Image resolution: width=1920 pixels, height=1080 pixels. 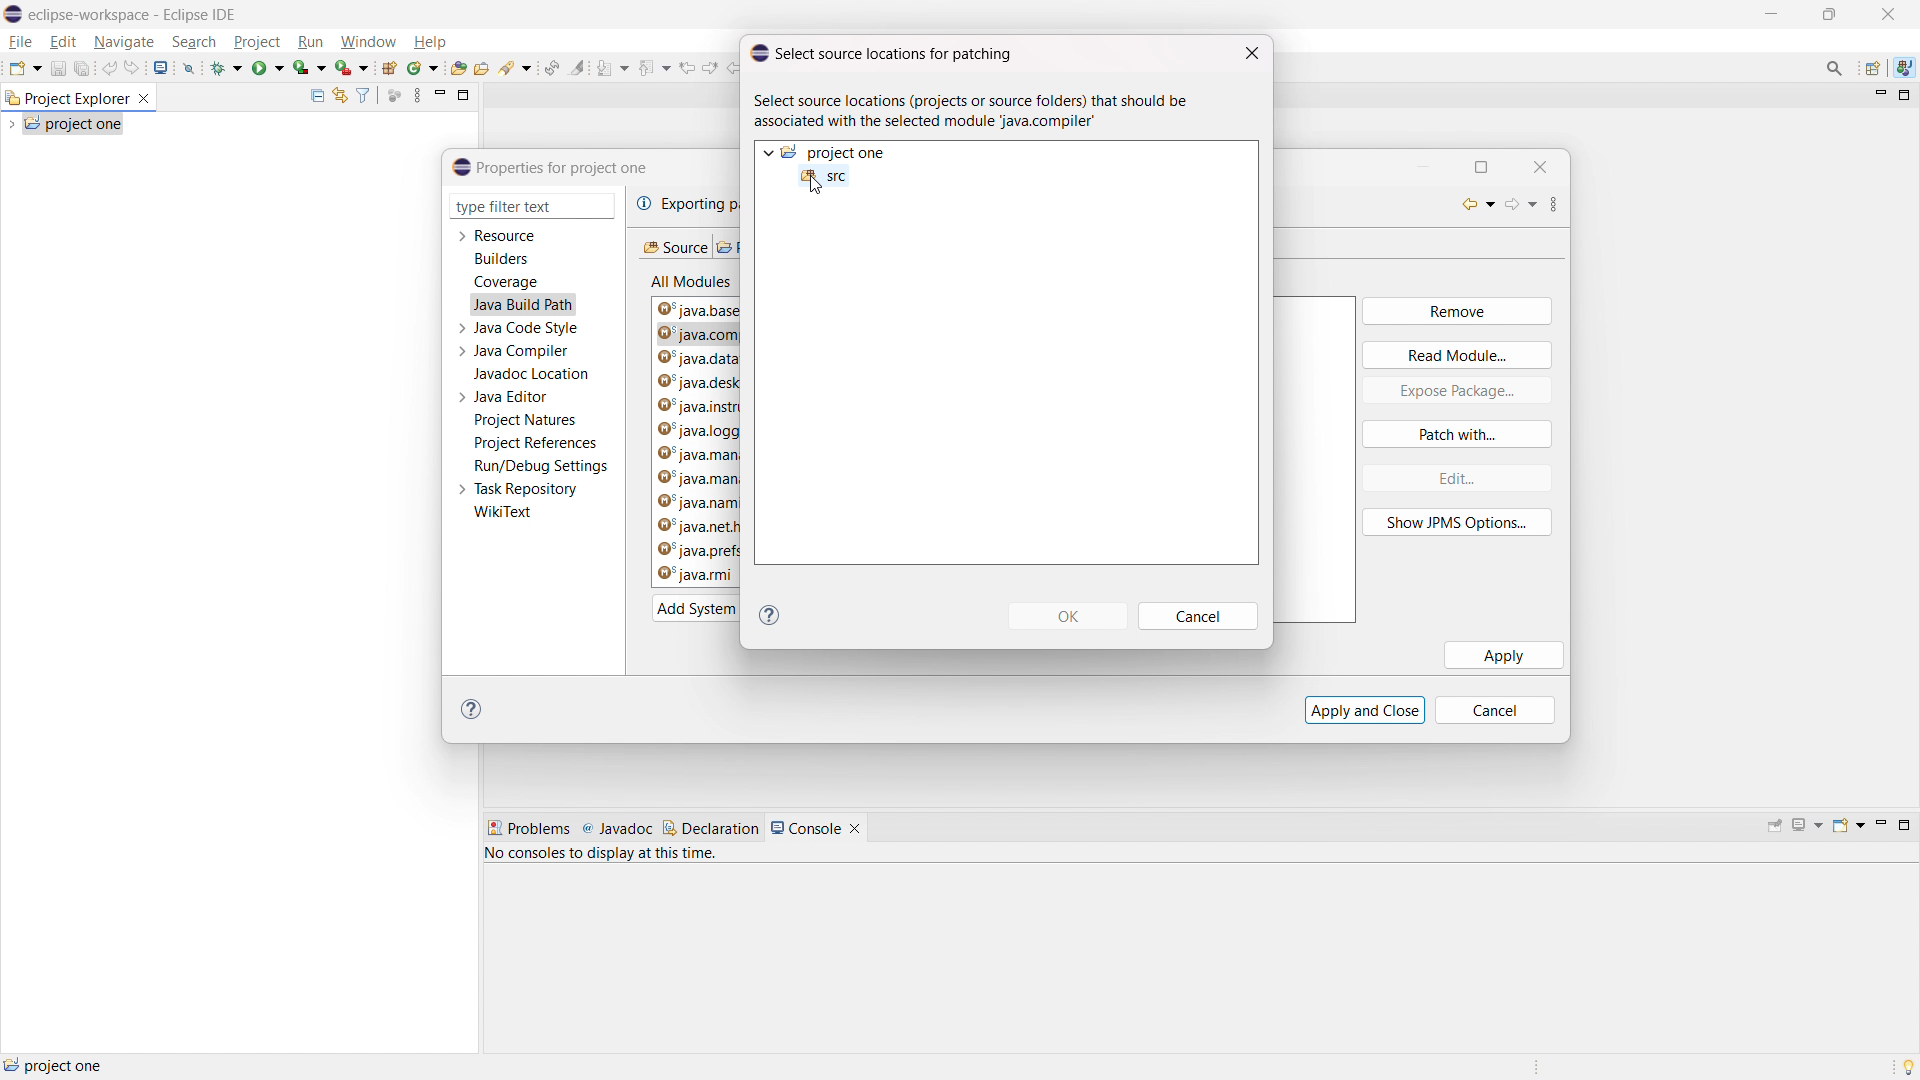 I want to click on edit, so click(x=63, y=43).